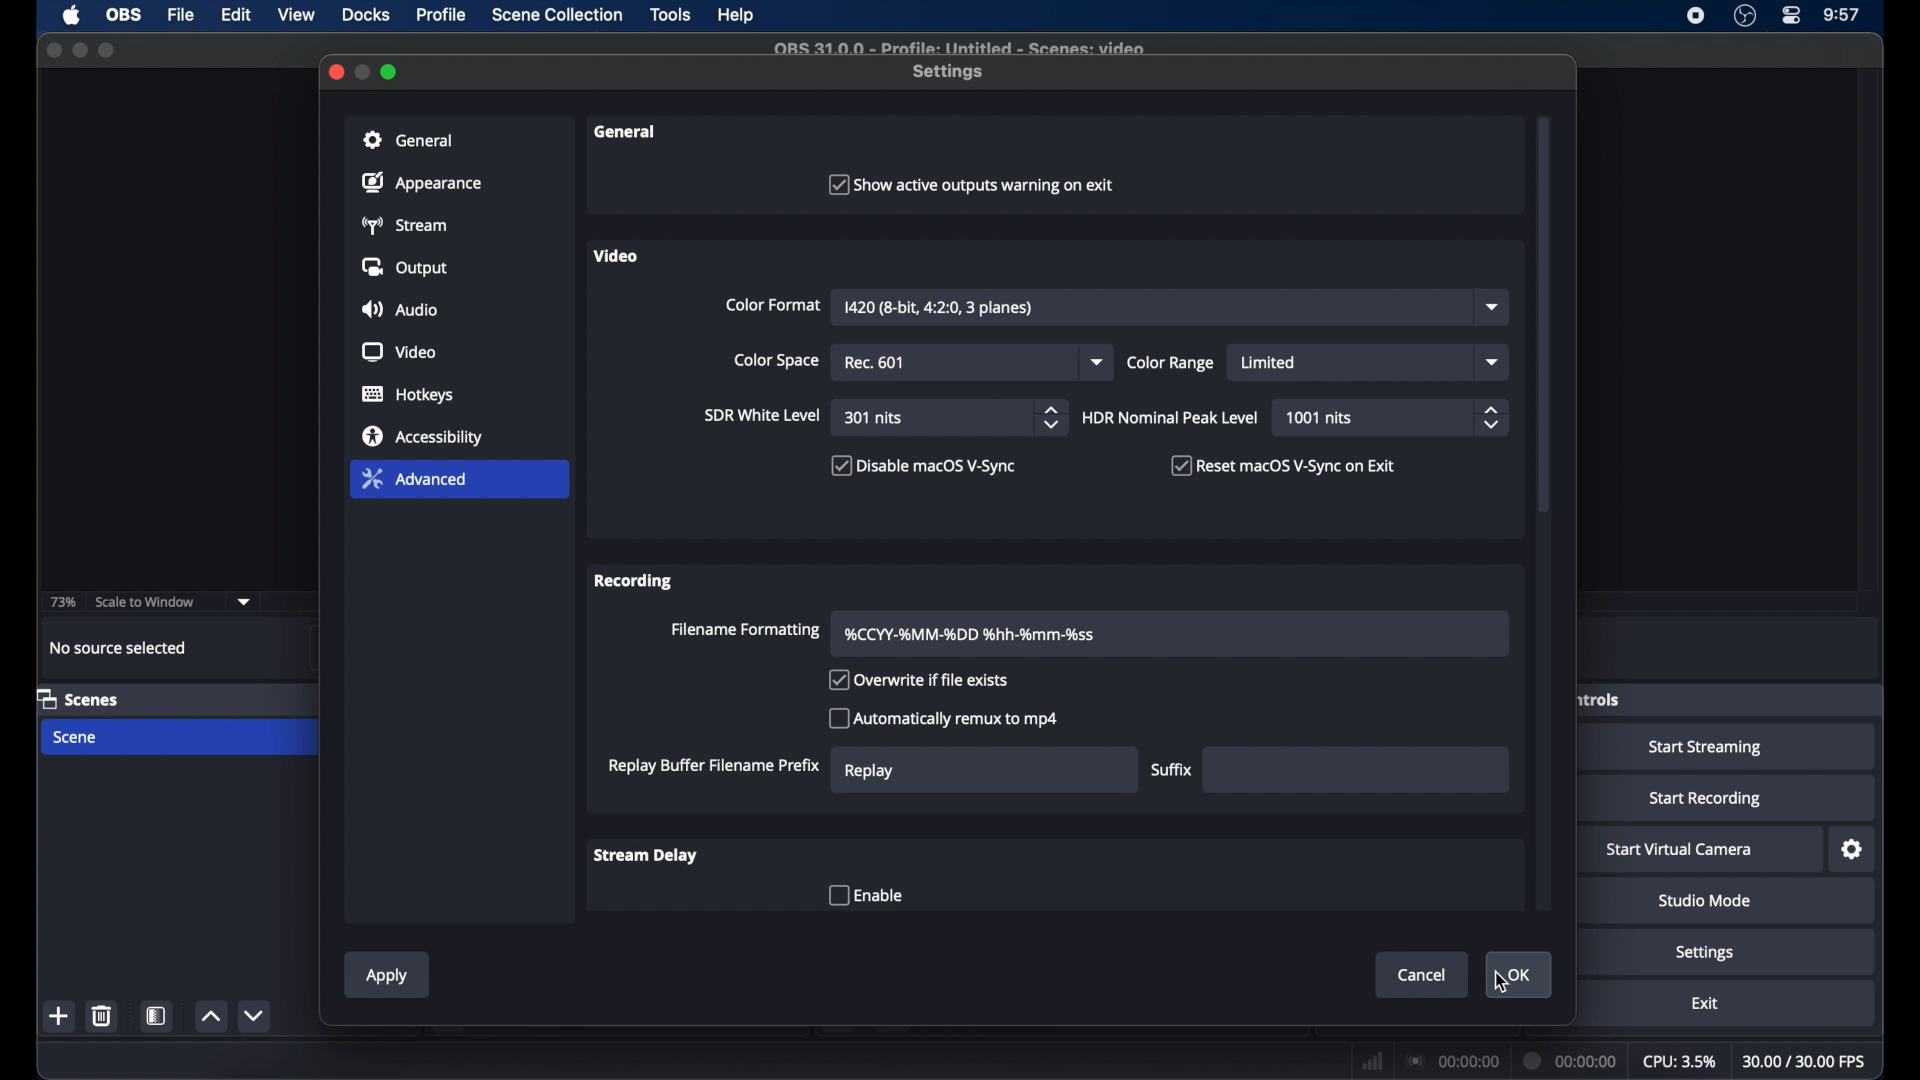  What do you see at coordinates (122, 15) in the screenshot?
I see `obs` at bounding box center [122, 15].